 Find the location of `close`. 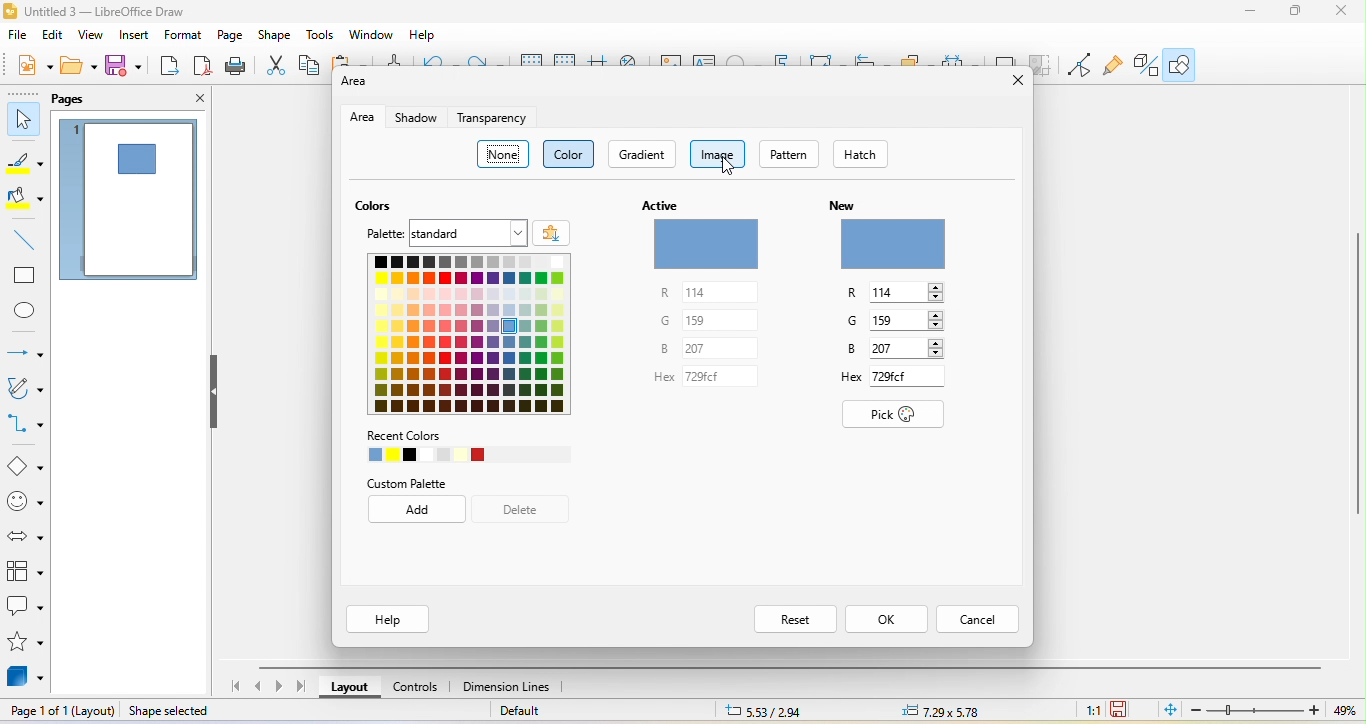

close is located at coordinates (1011, 83).